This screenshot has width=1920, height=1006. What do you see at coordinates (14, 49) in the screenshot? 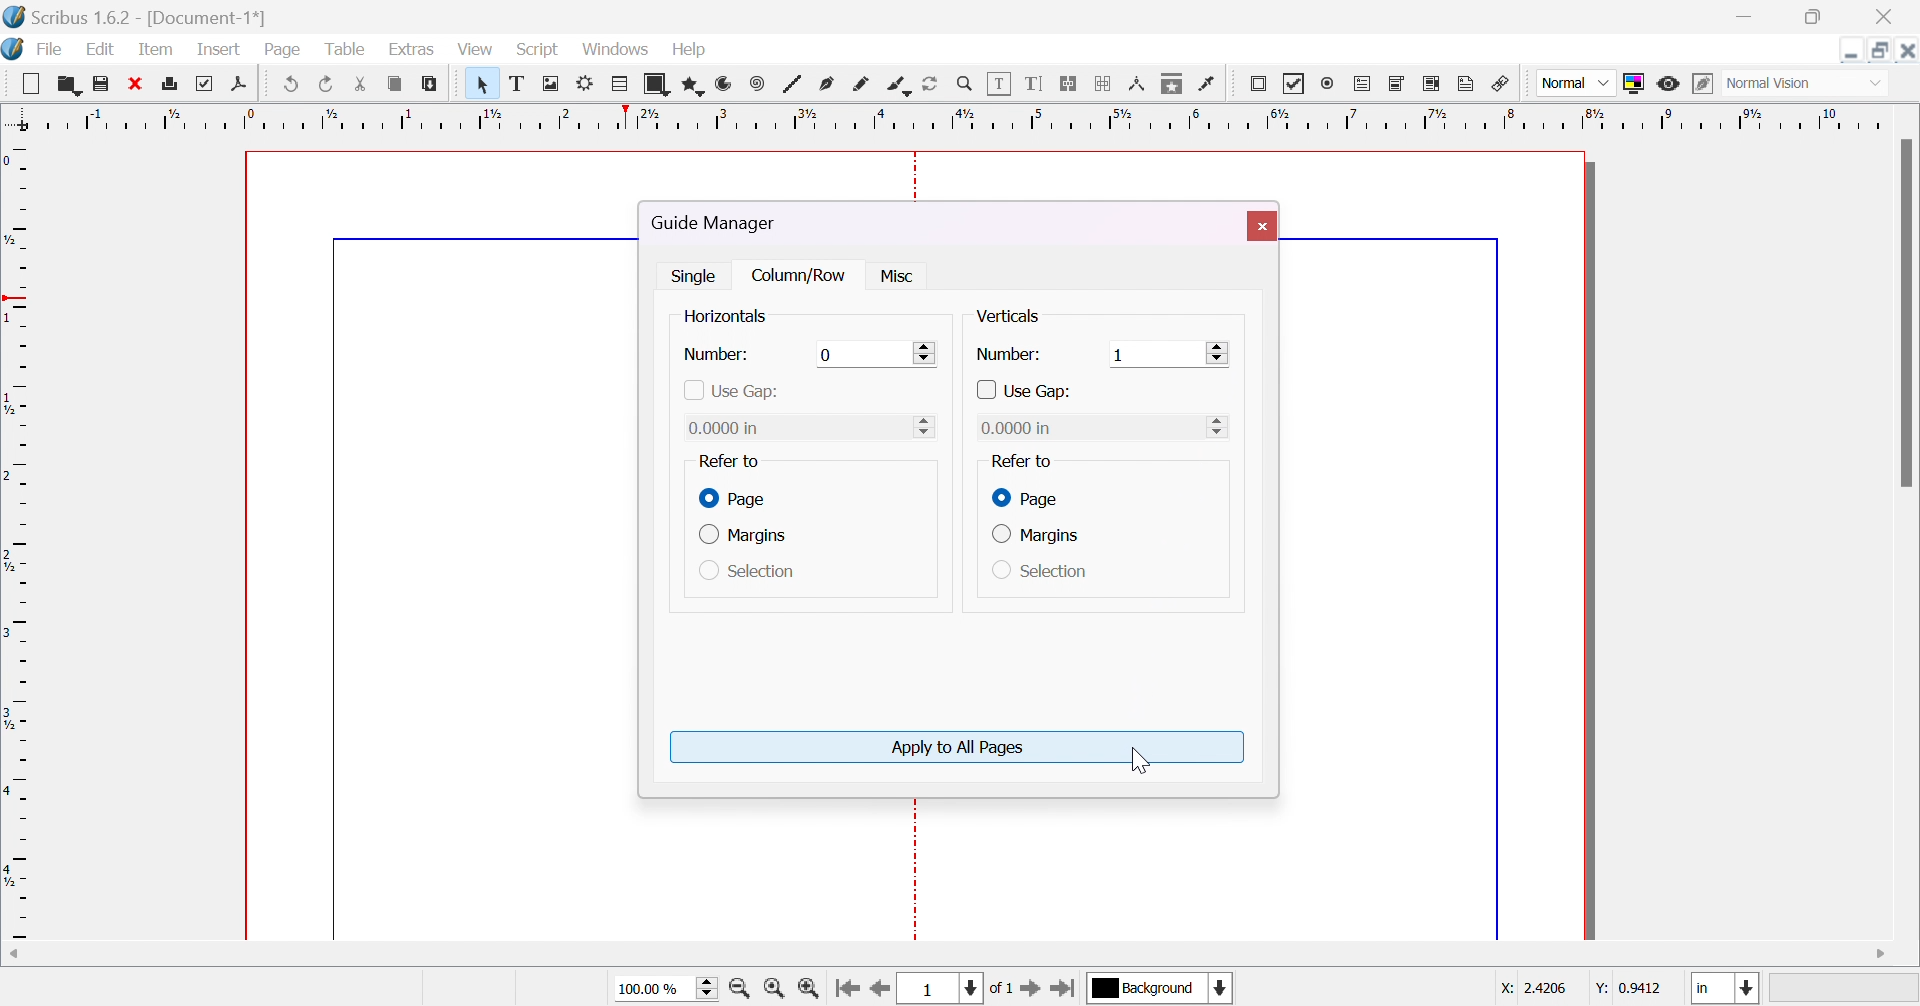
I see `Icon` at bounding box center [14, 49].